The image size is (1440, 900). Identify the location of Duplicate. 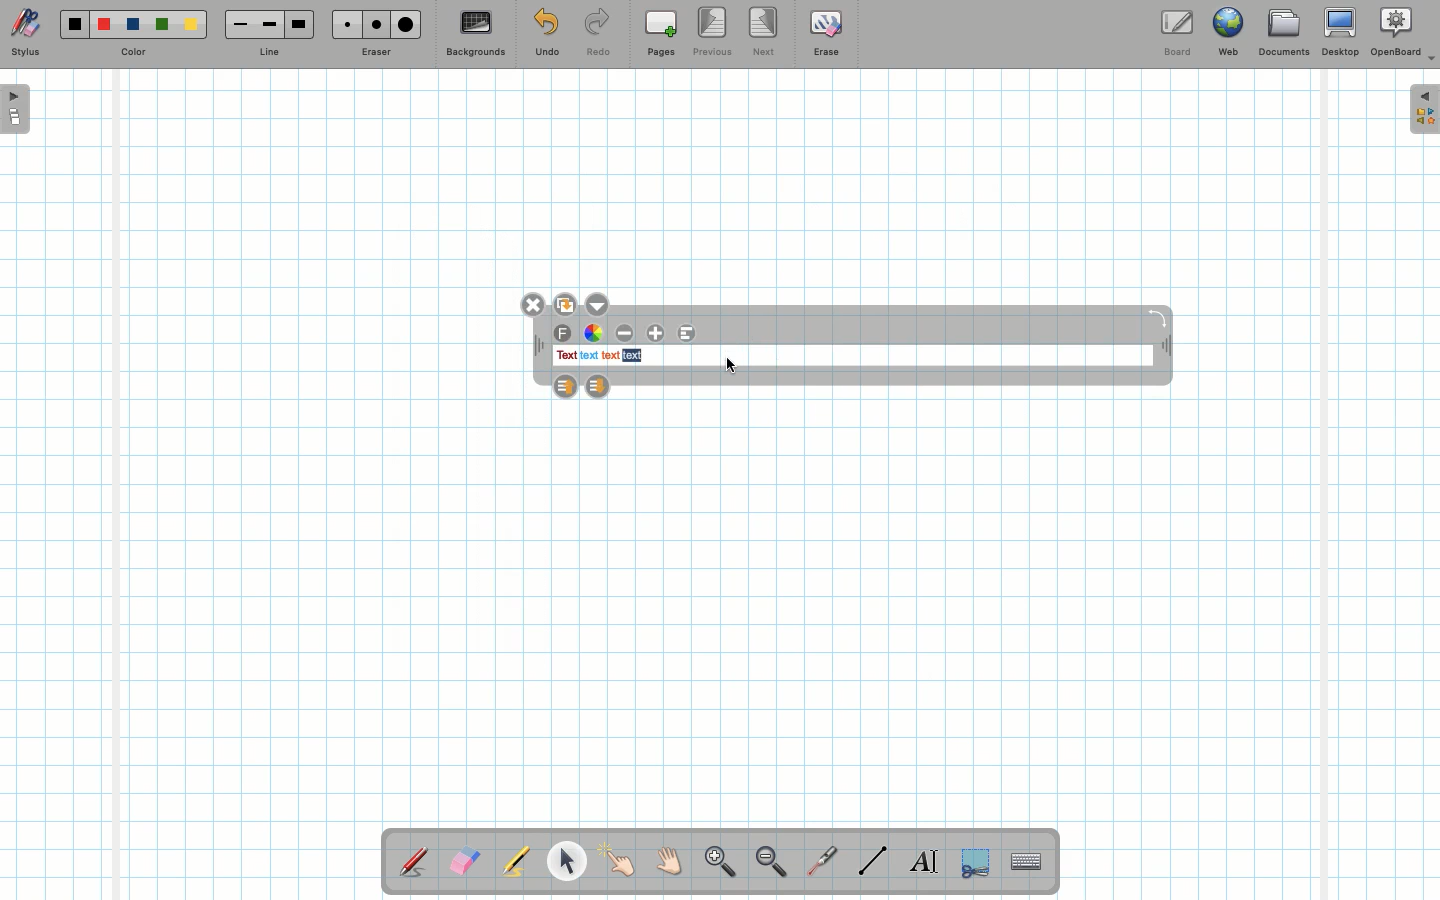
(564, 302).